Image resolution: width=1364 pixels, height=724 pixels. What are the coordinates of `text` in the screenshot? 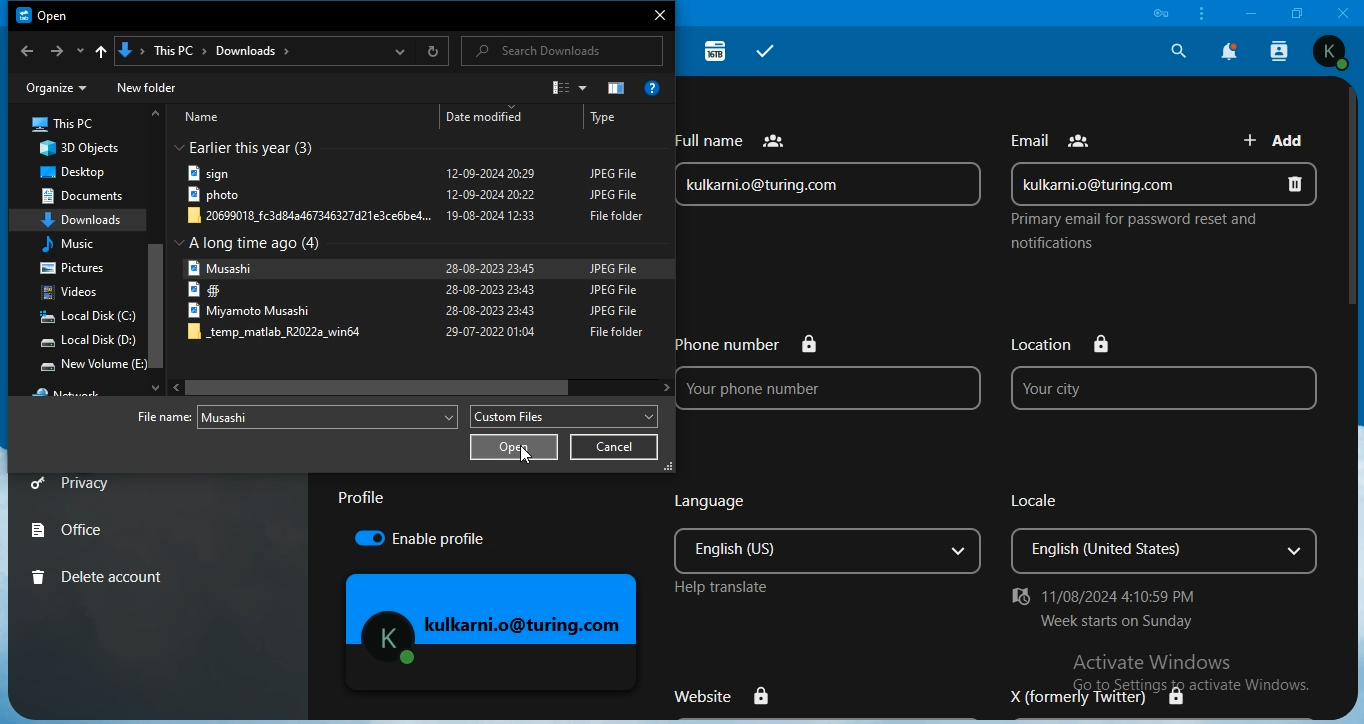 It's located at (361, 501).